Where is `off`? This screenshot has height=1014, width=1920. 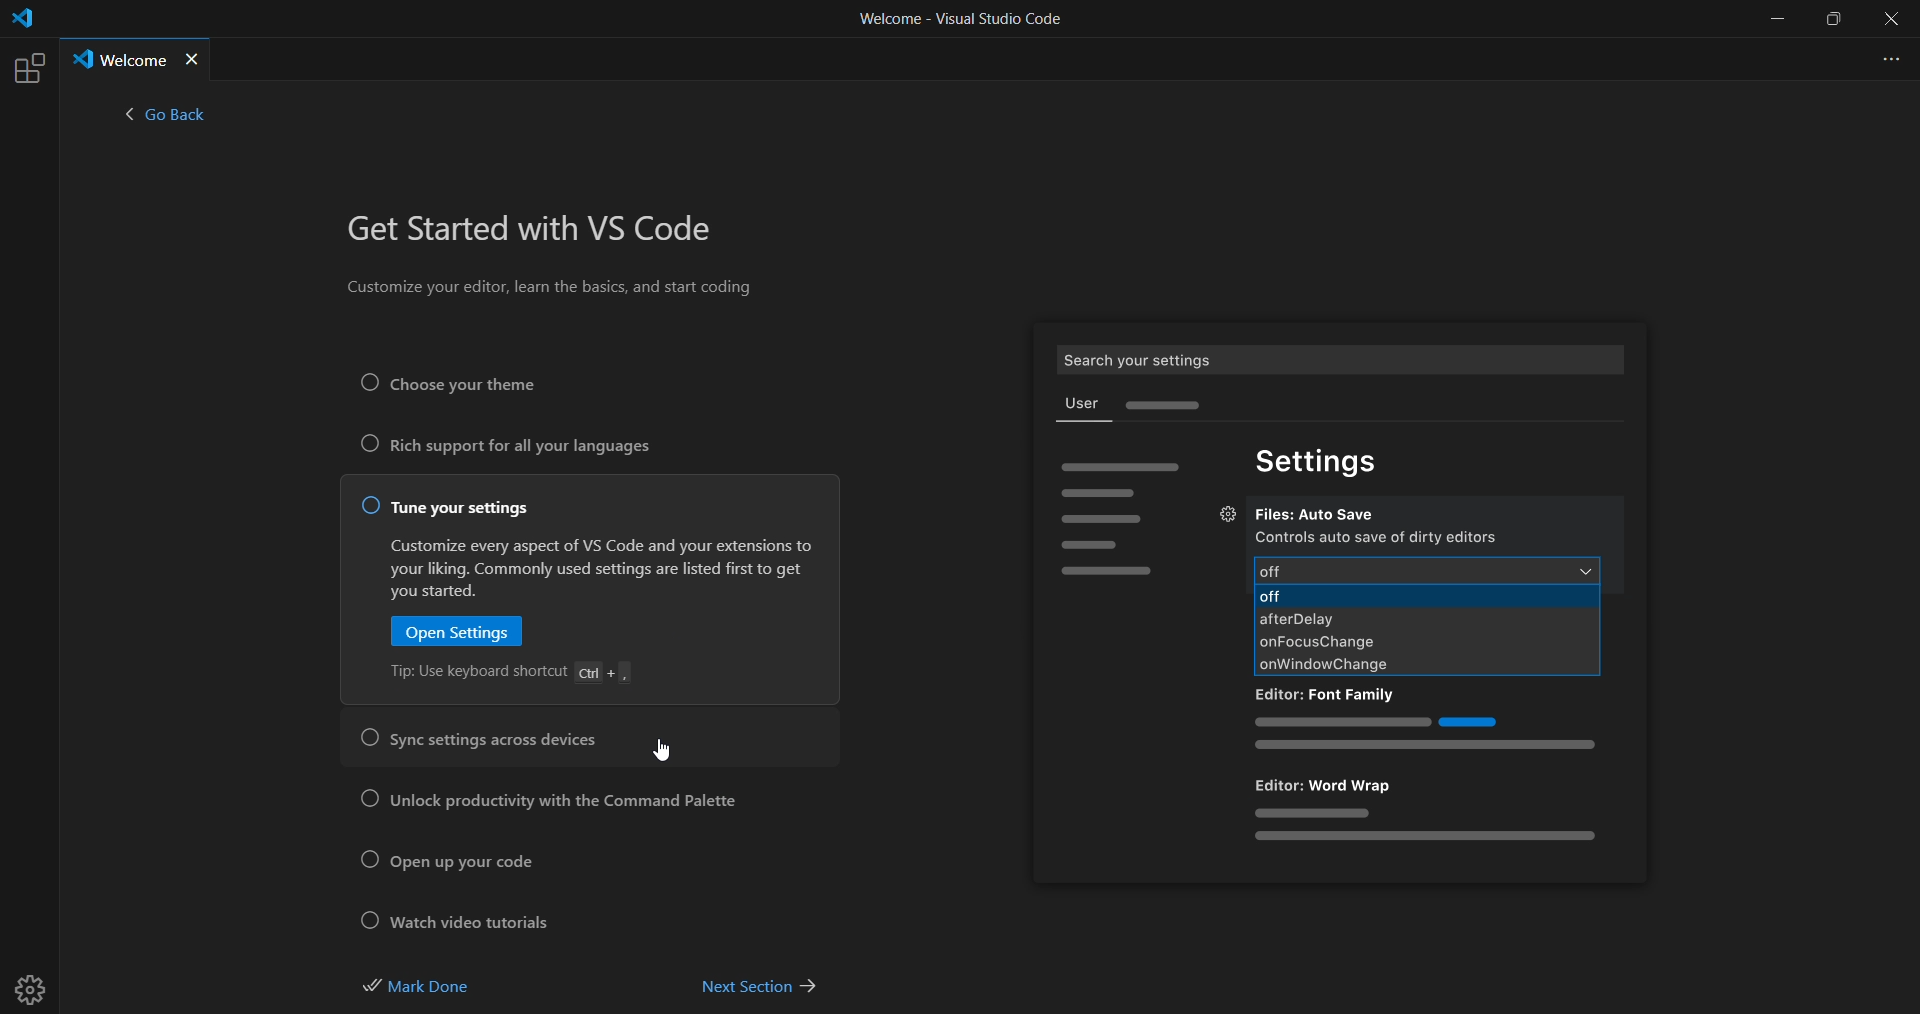 off is located at coordinates (1308, 596).